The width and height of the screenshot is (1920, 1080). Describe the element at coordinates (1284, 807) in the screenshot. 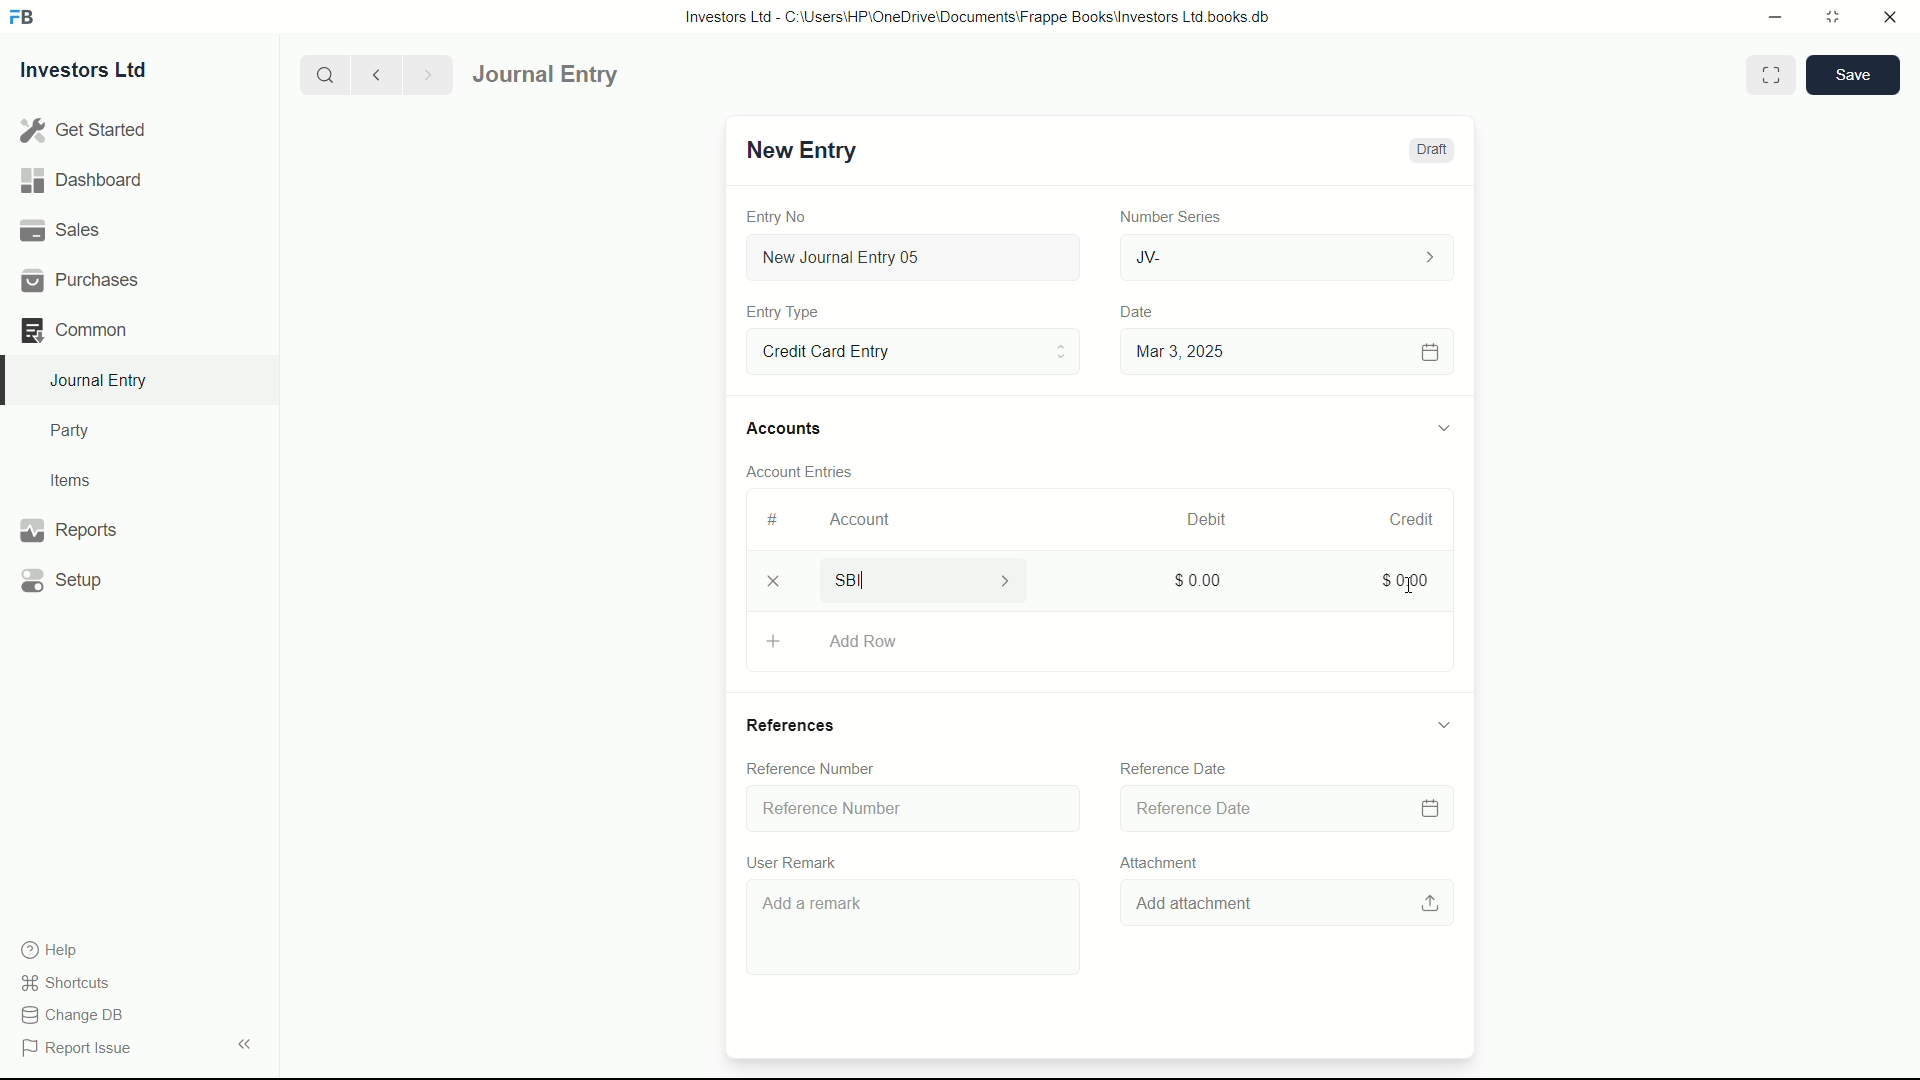

I see `Reference Date` at that location.